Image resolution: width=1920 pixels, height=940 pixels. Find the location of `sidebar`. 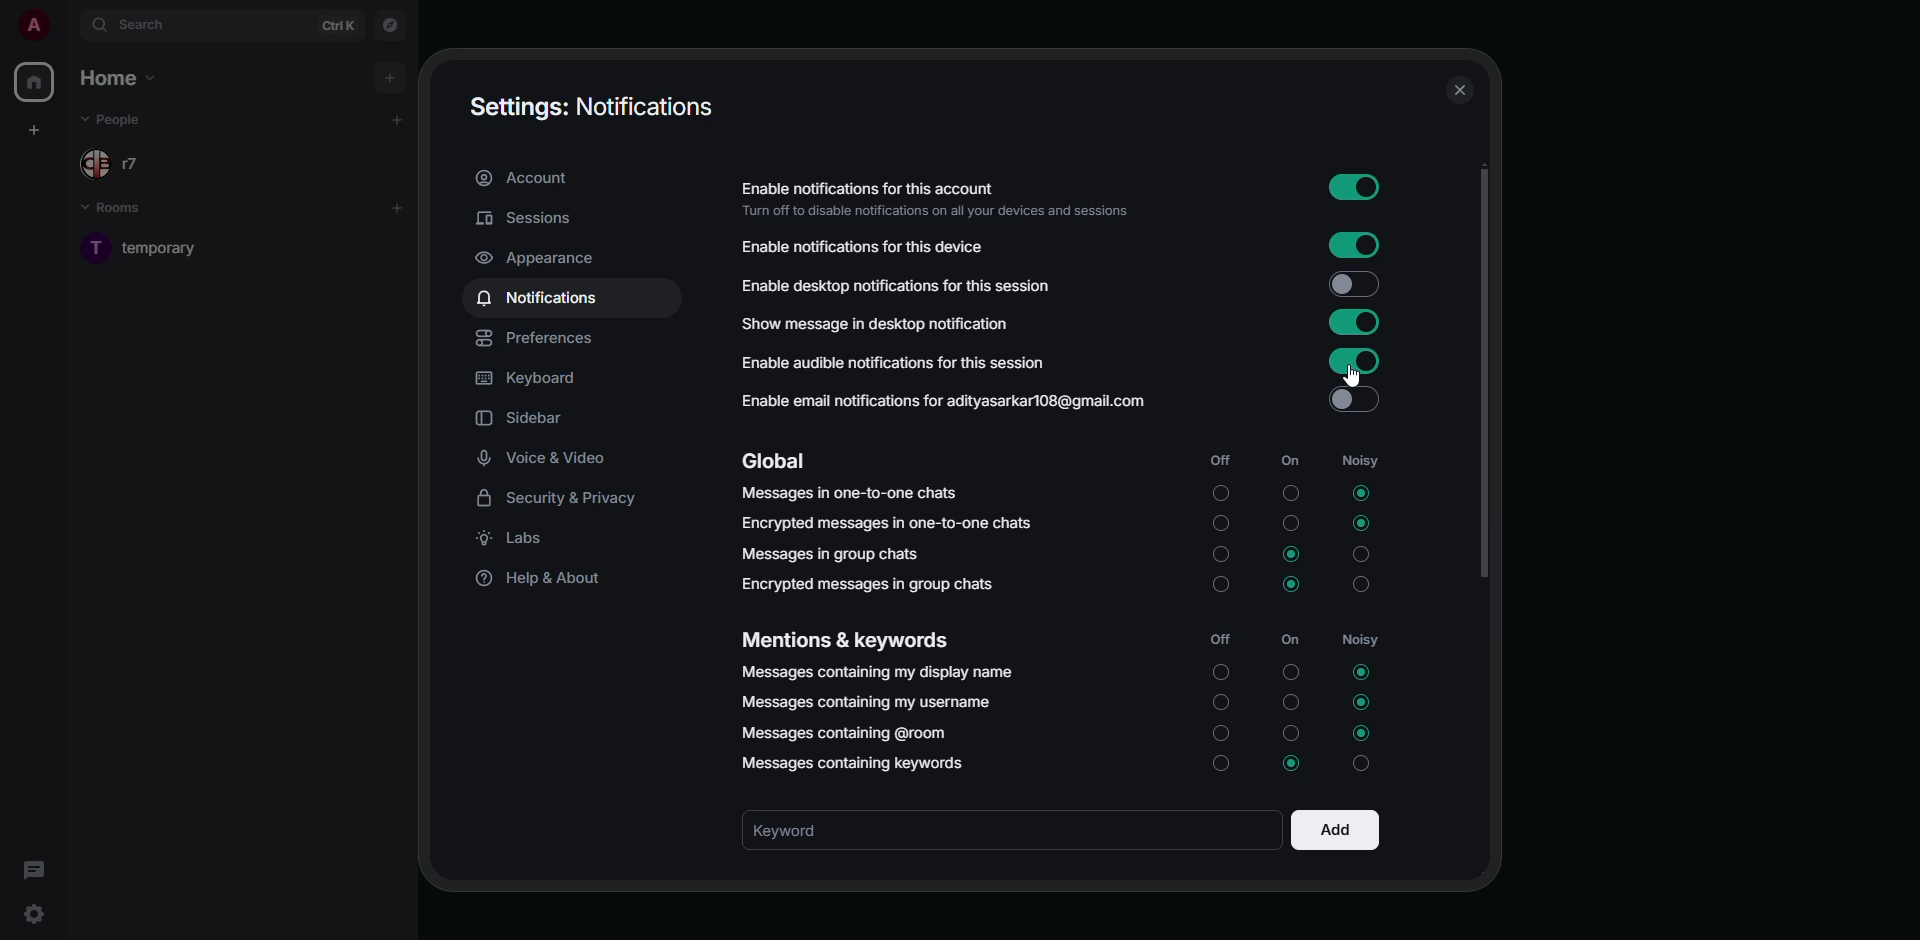

sidebar is located at coordinates (525, 418).